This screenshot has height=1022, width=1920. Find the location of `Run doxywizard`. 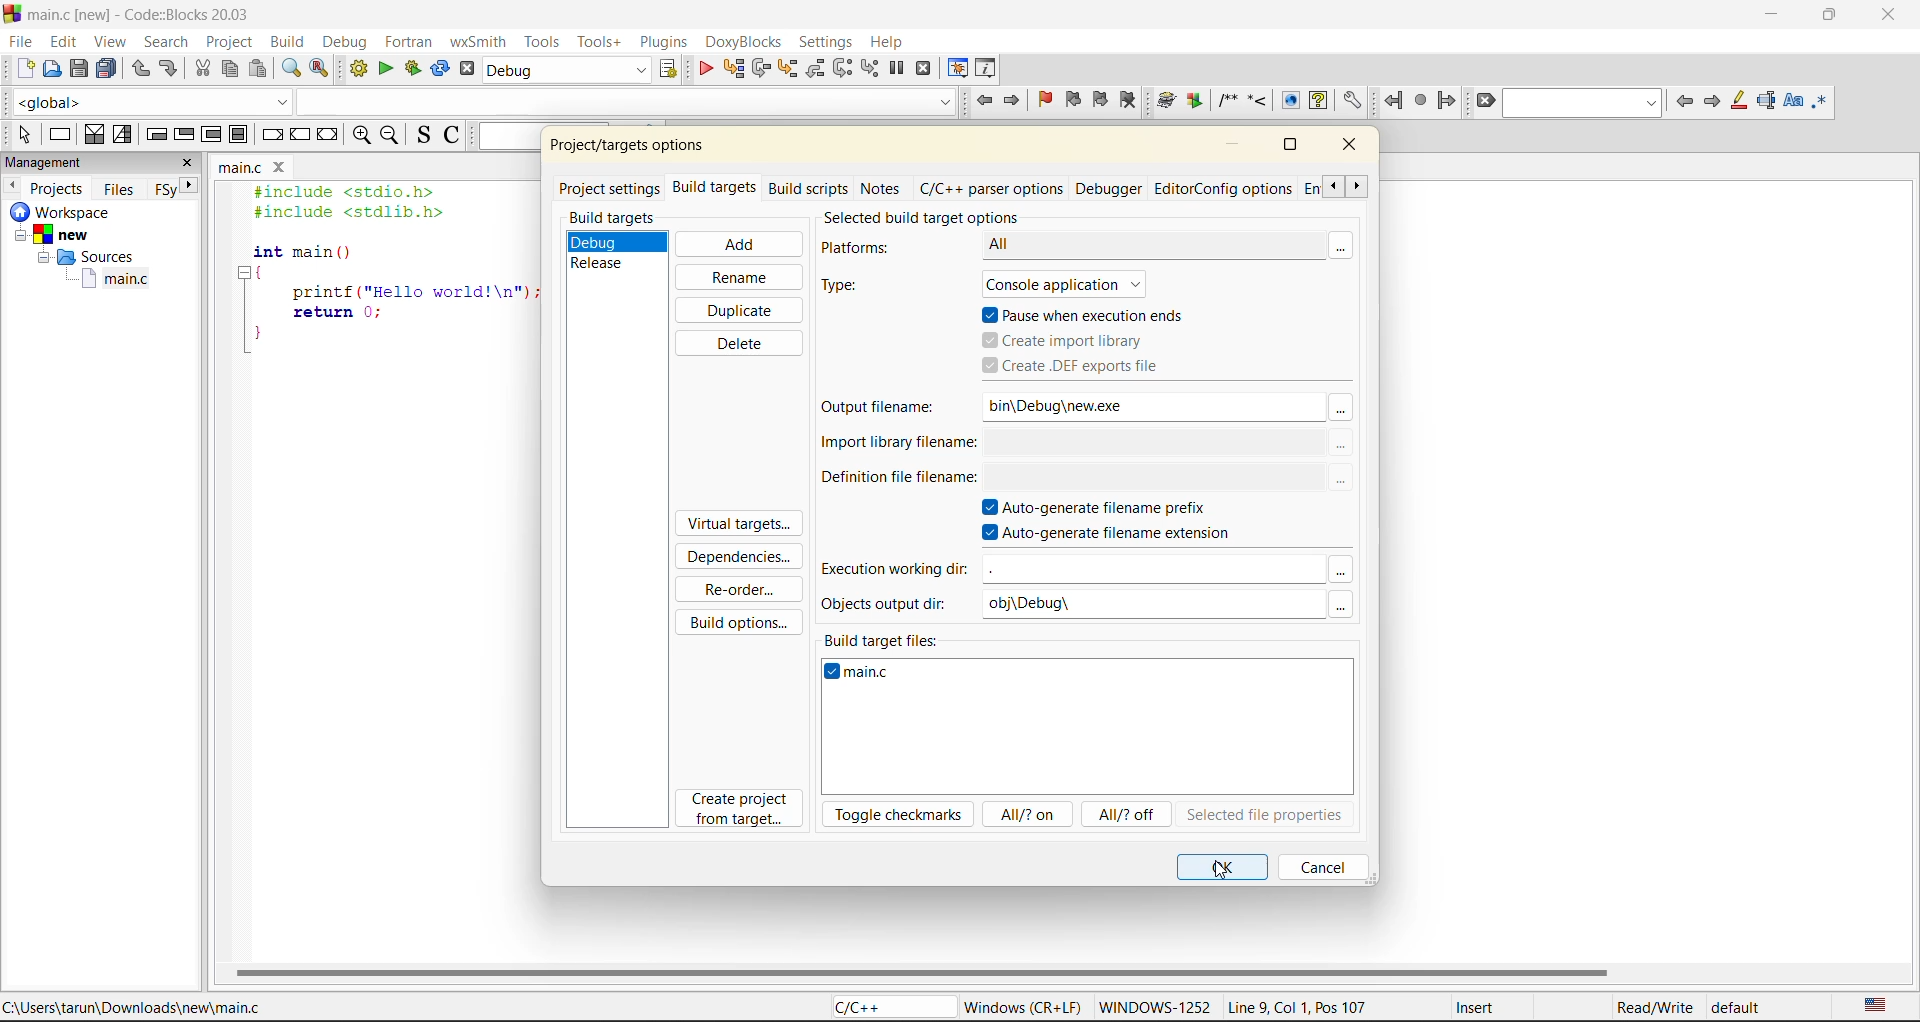

Run doxywizard is located at coordinates (1164, 101).